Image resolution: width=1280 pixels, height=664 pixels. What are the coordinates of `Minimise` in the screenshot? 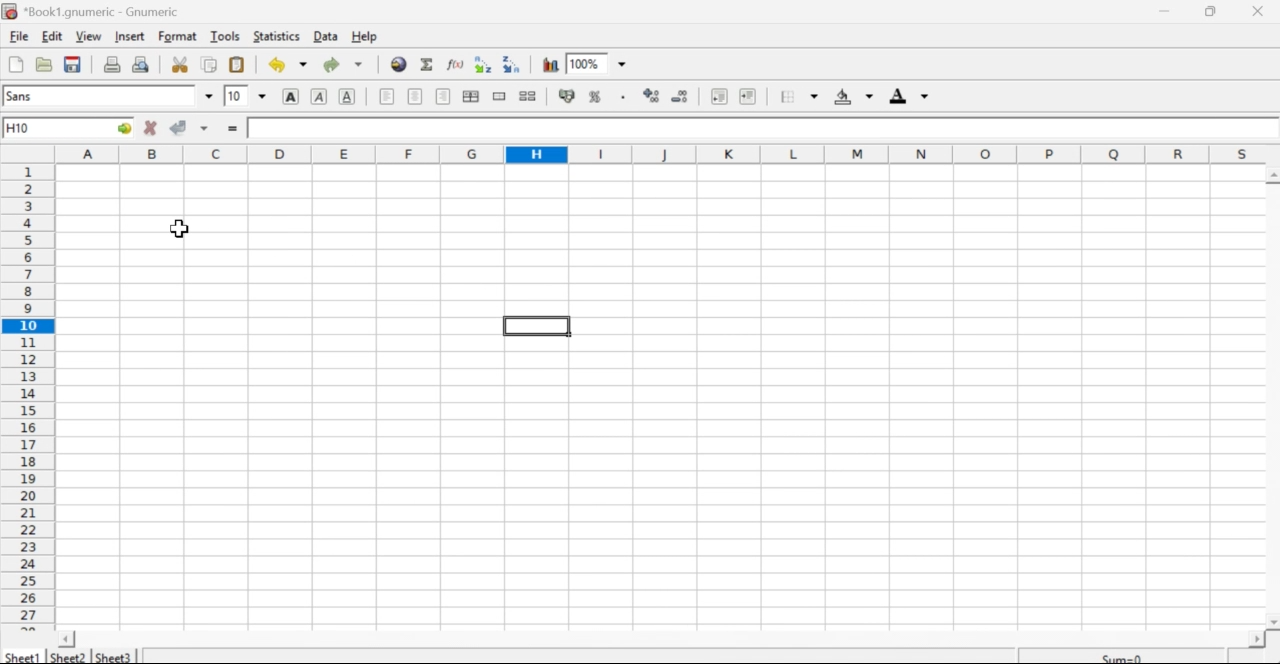 It's located at (1164, 11).